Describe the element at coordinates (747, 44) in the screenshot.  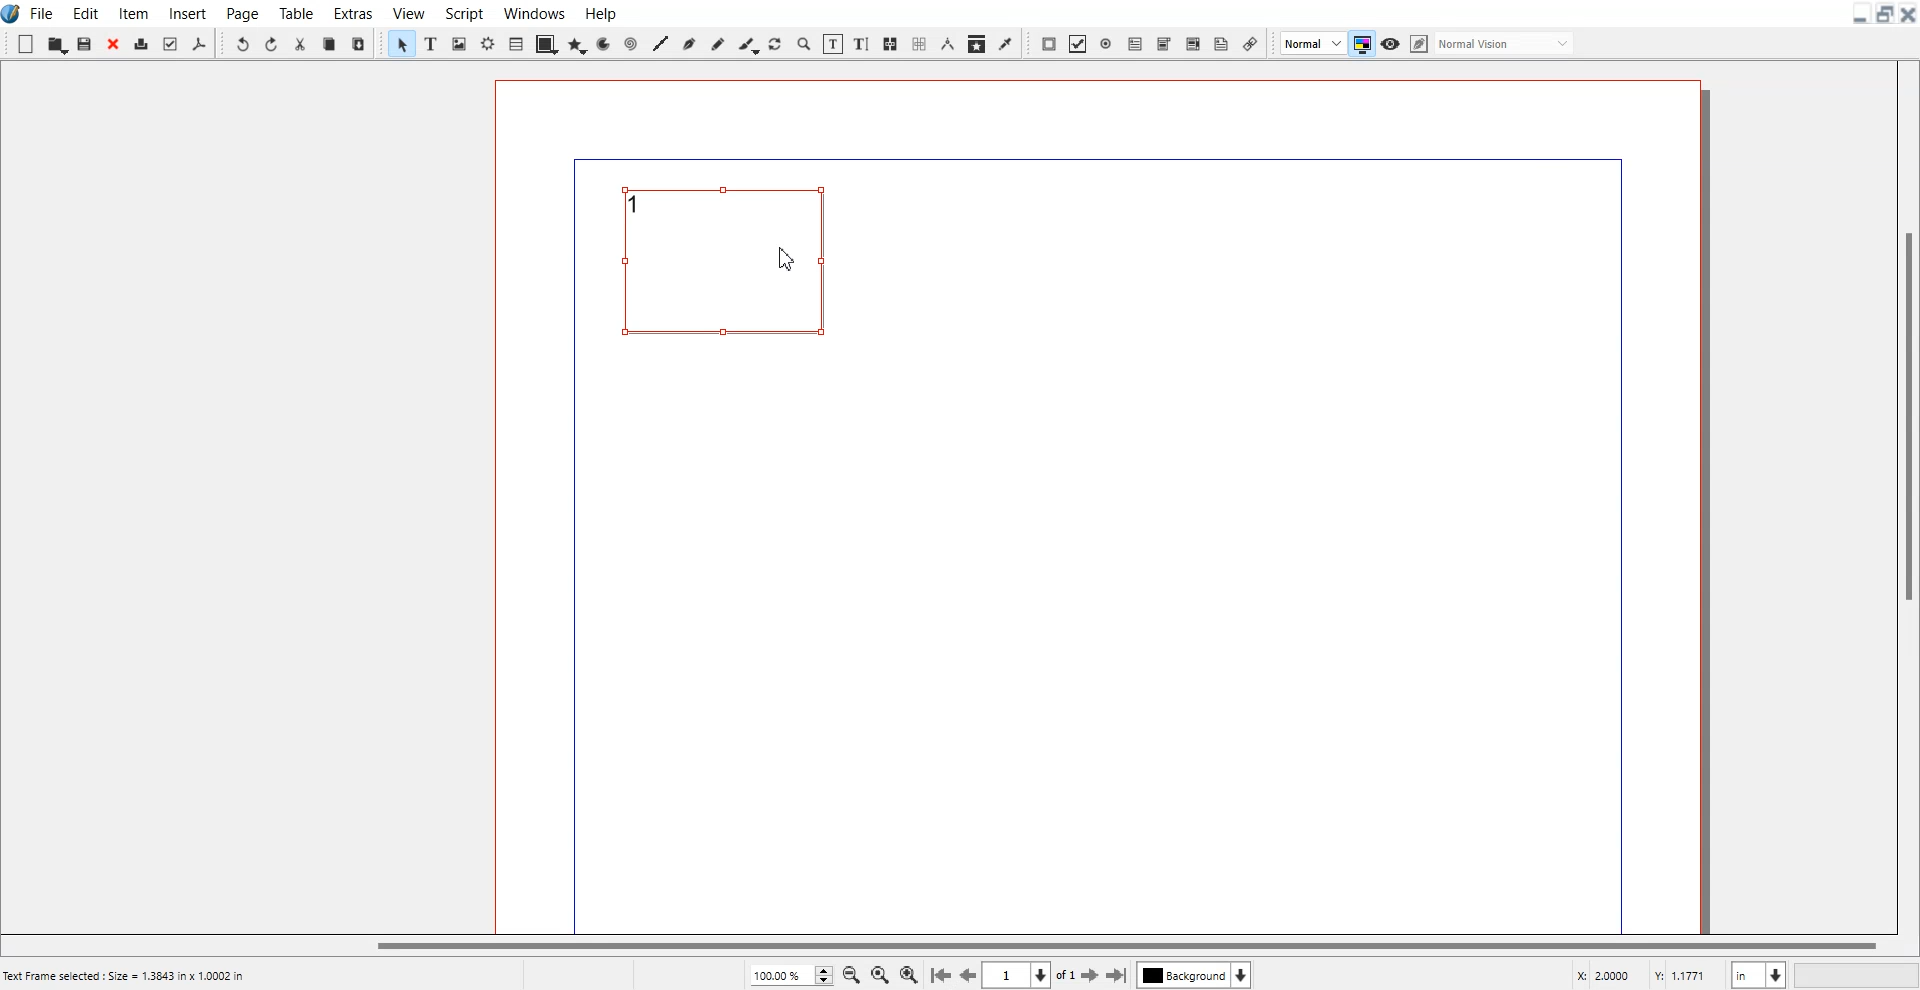
I see `Calligraphic line` at that location.